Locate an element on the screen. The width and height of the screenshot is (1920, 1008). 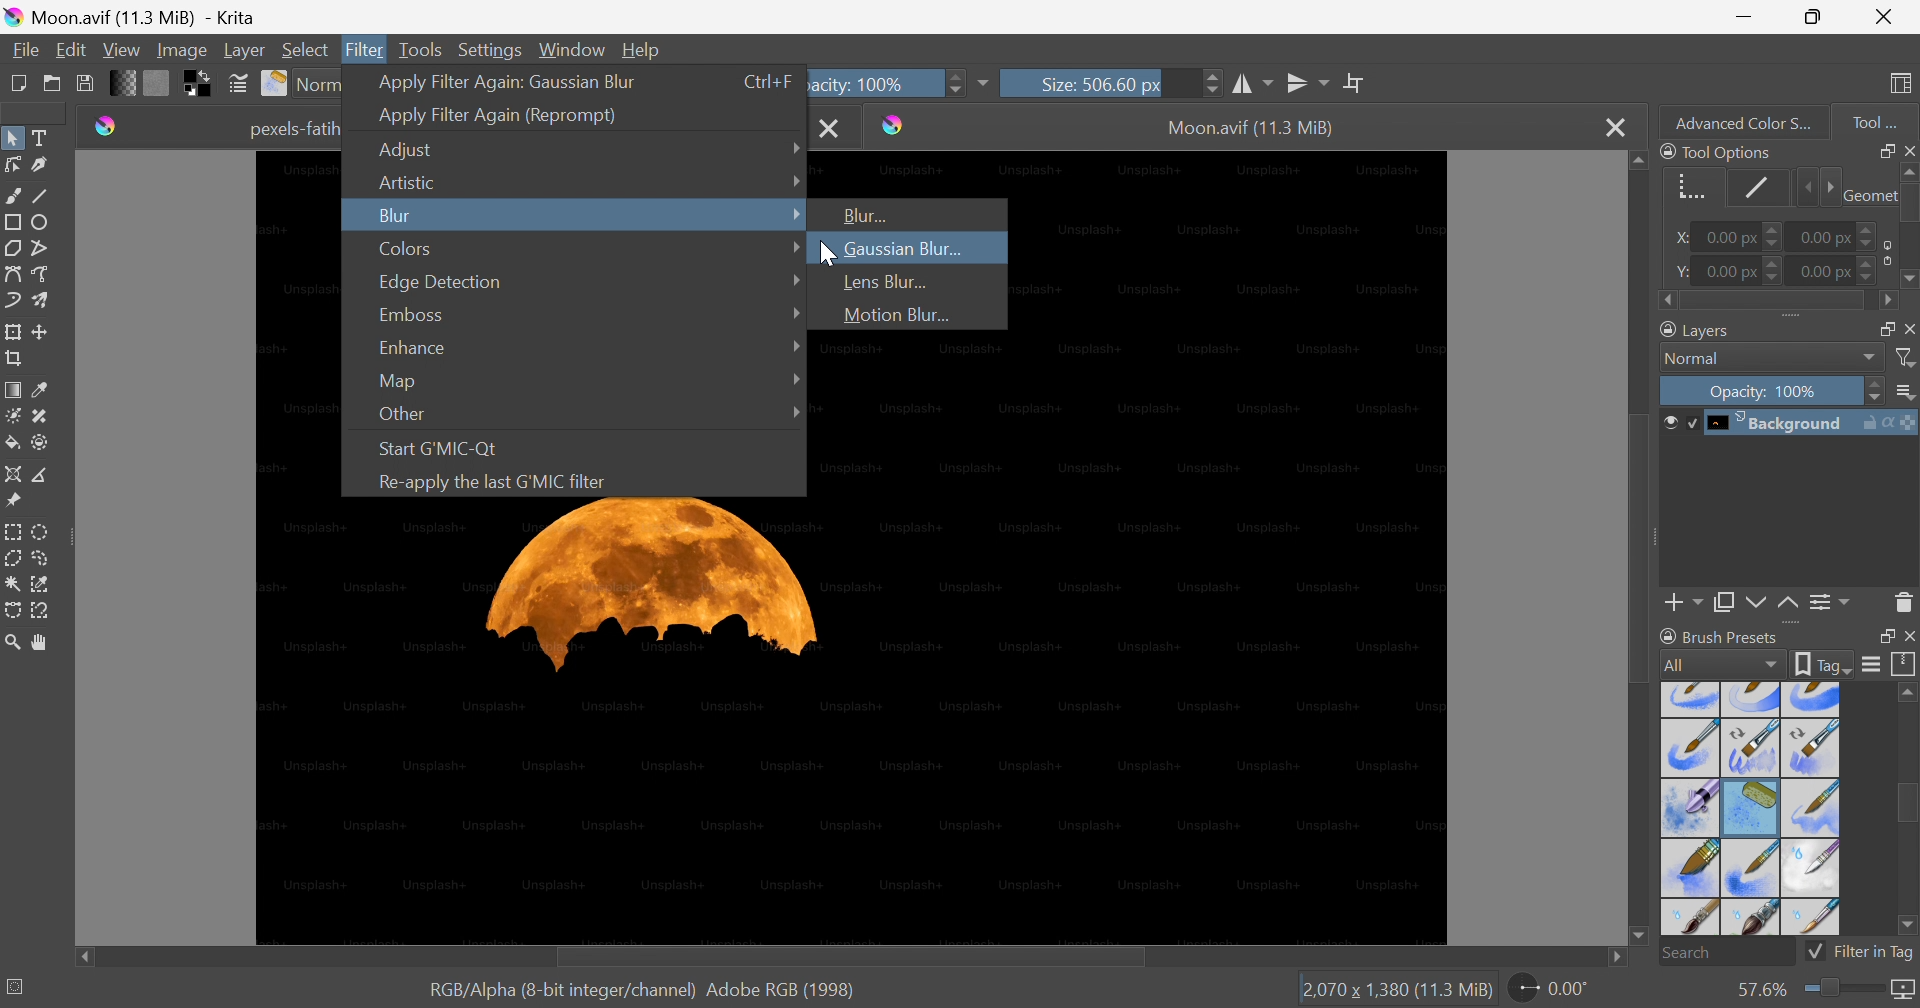
Edit shapes tool is located at coordinates (12, 164).